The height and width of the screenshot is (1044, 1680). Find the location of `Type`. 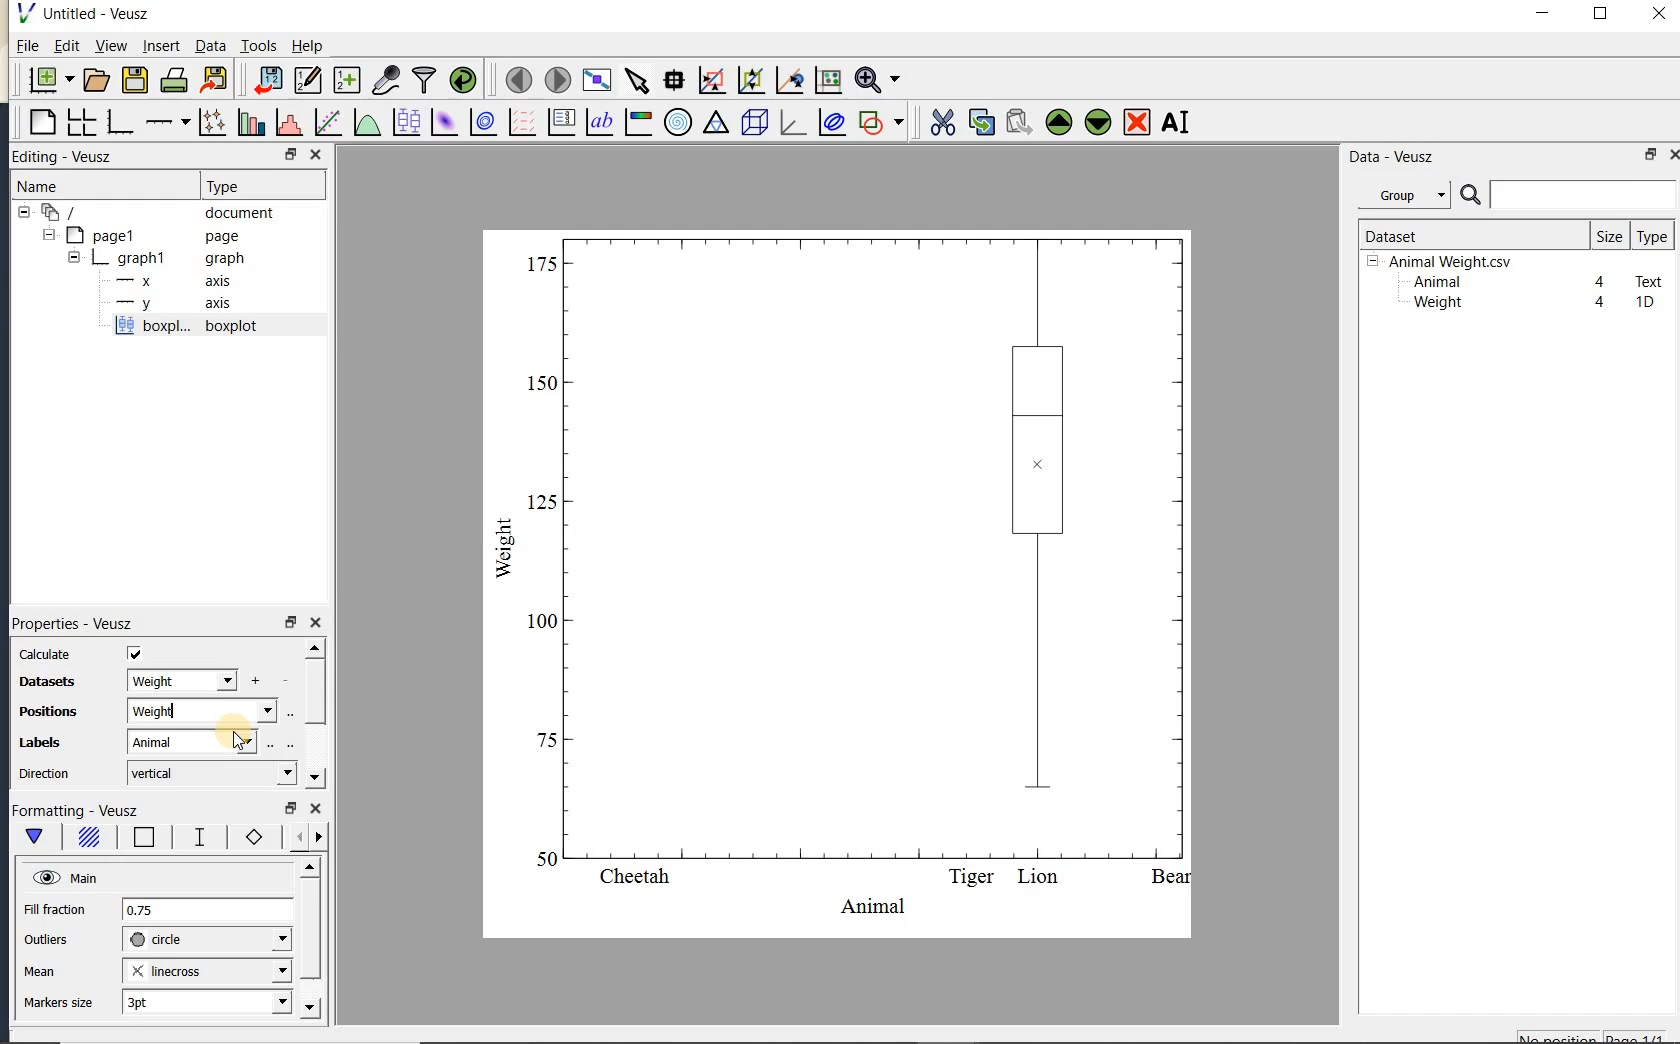

Type is located at coordinates (258, 184).